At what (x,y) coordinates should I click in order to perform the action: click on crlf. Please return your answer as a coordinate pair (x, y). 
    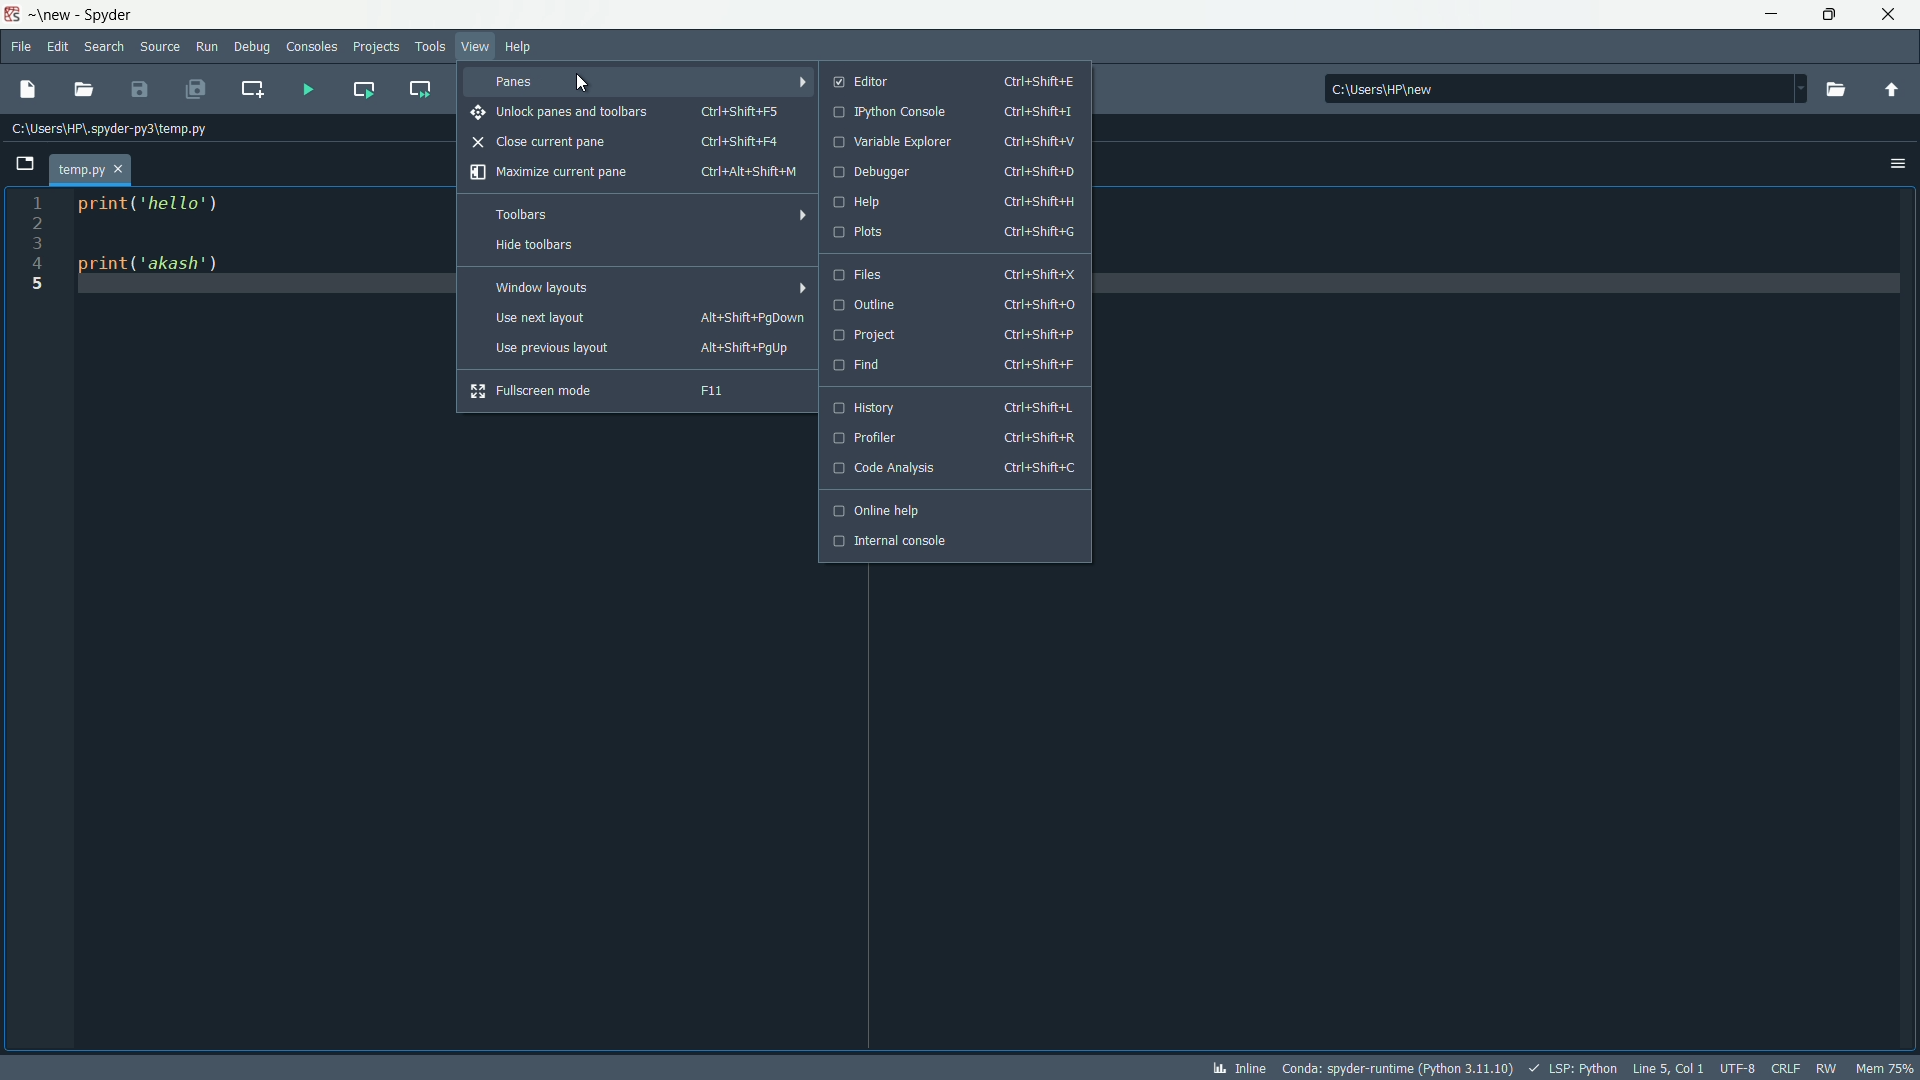
    Looking at the image, I should click on (1787, 1068).